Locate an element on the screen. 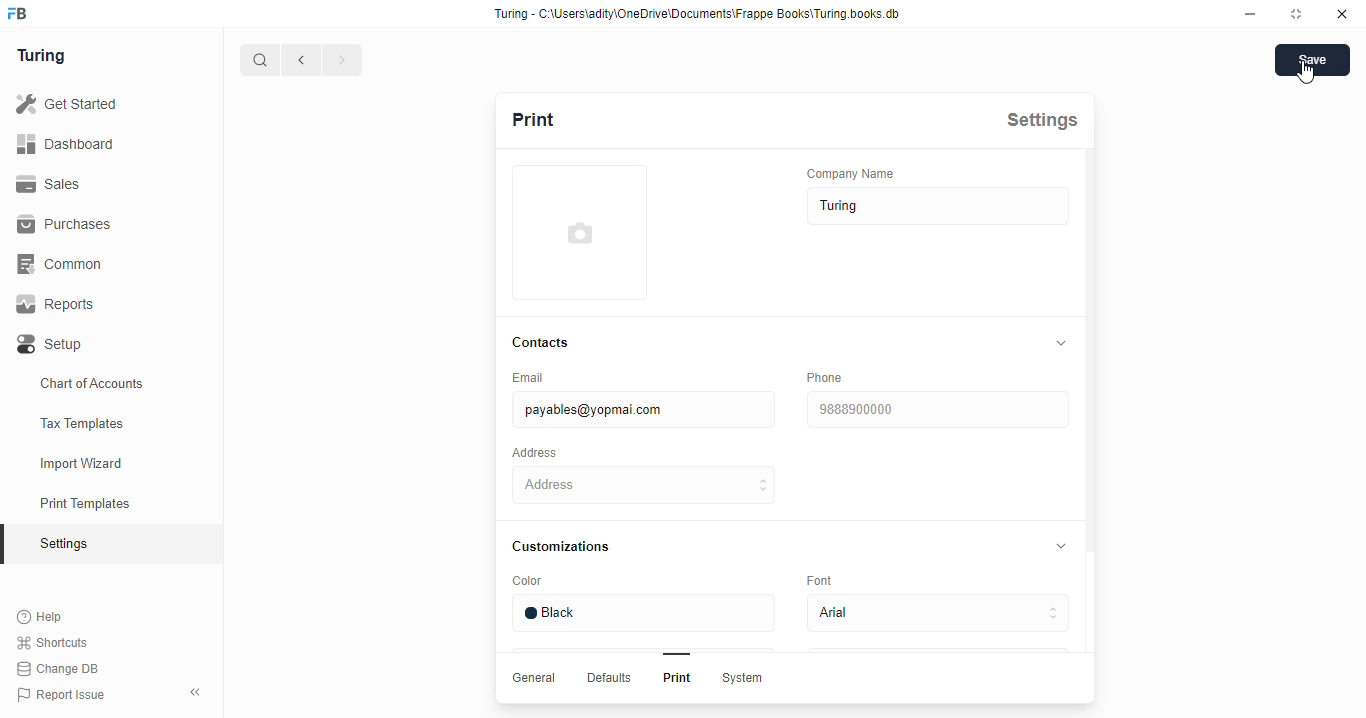 The width and height of the screenshot is (1366, 718). Avial is located at coordinates (942, 613).